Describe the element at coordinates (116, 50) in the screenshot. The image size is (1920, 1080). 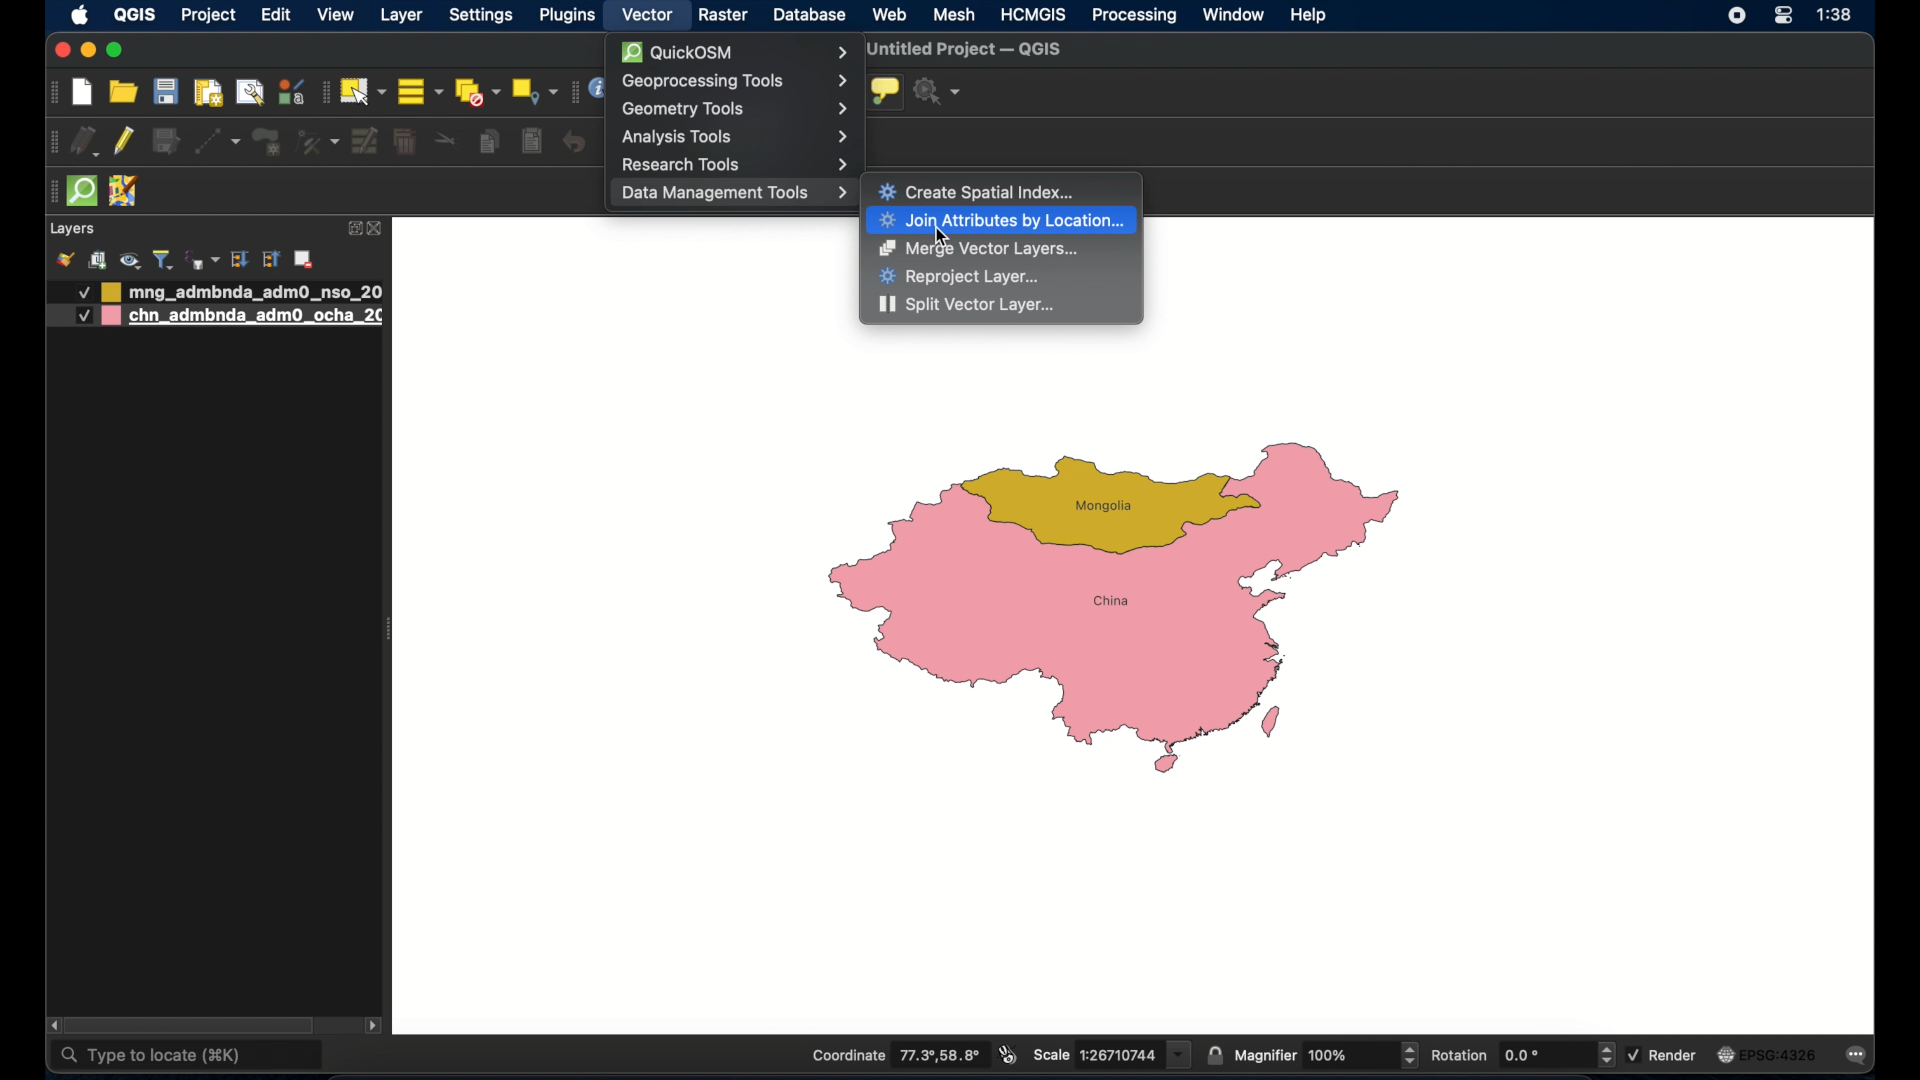
I see `maximize` at that location.